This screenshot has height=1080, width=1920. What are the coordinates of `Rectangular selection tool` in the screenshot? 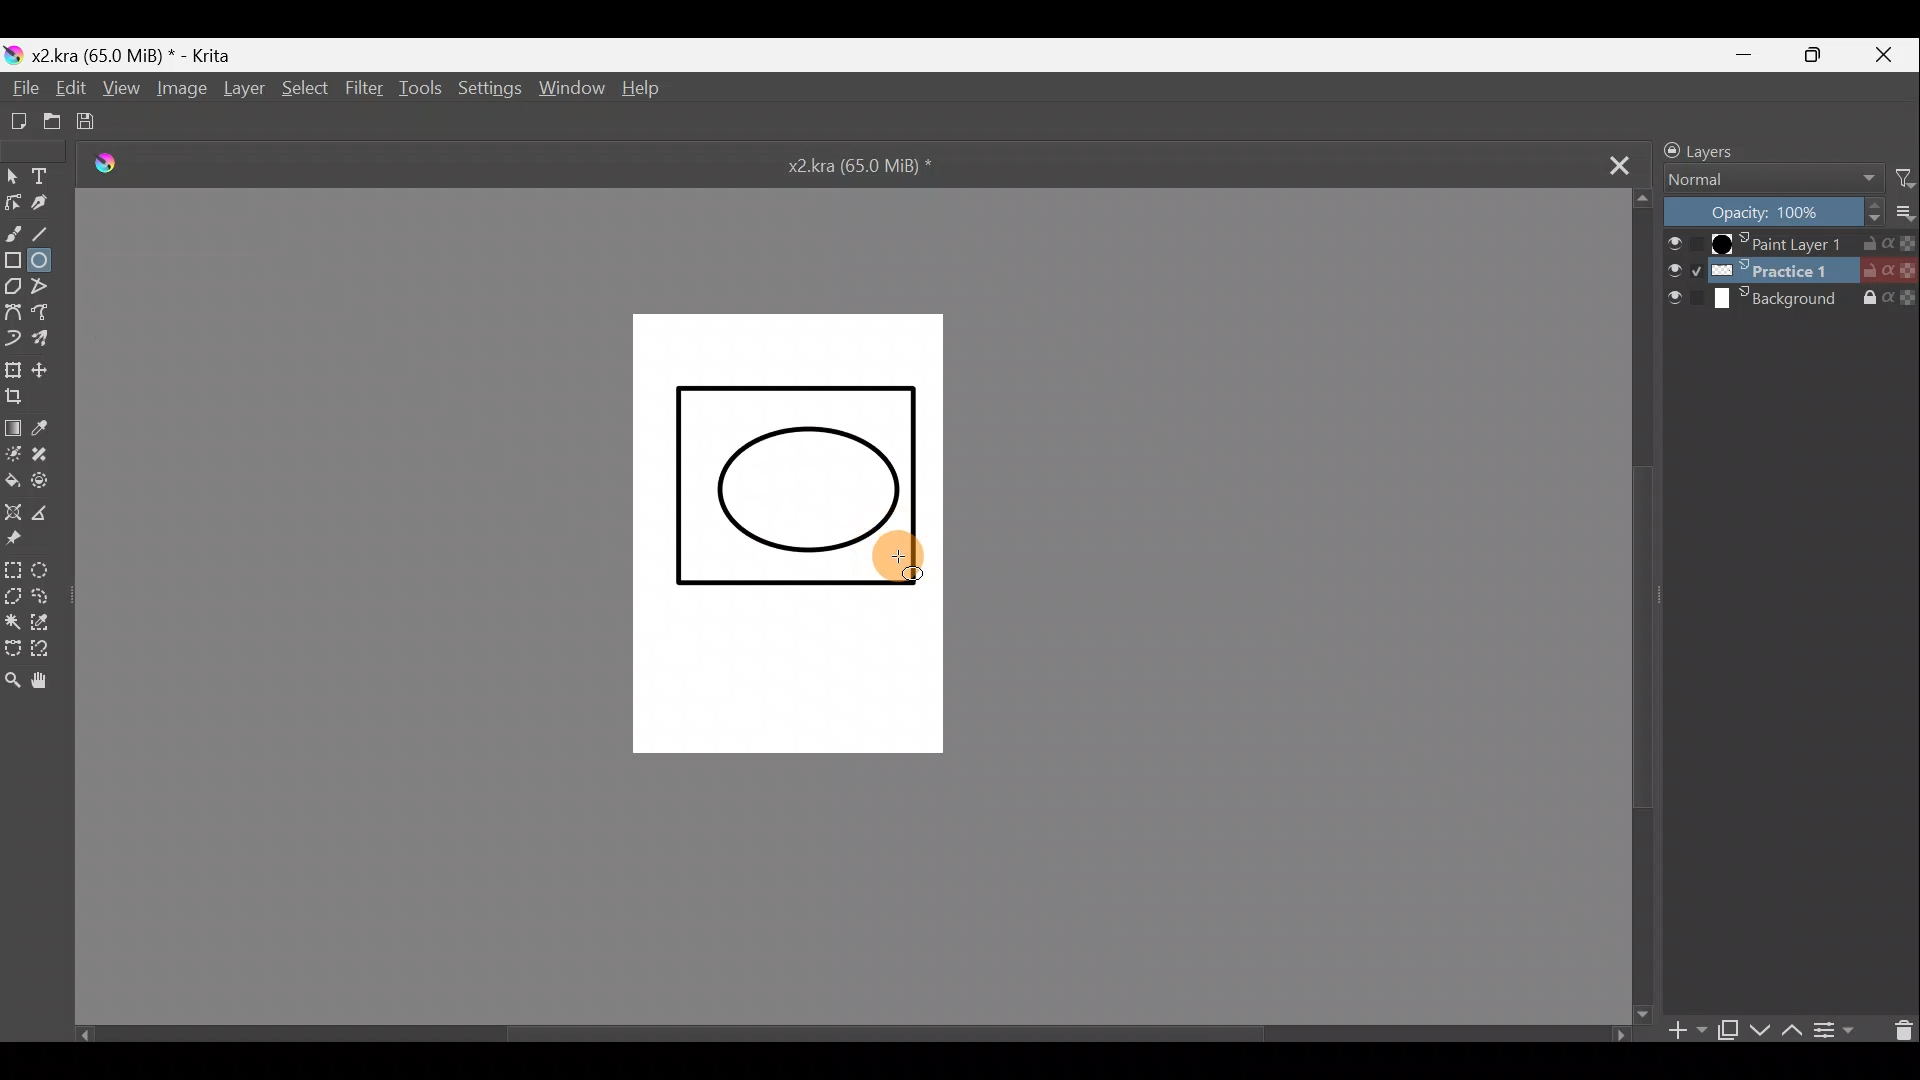 It's located at (13, 569).